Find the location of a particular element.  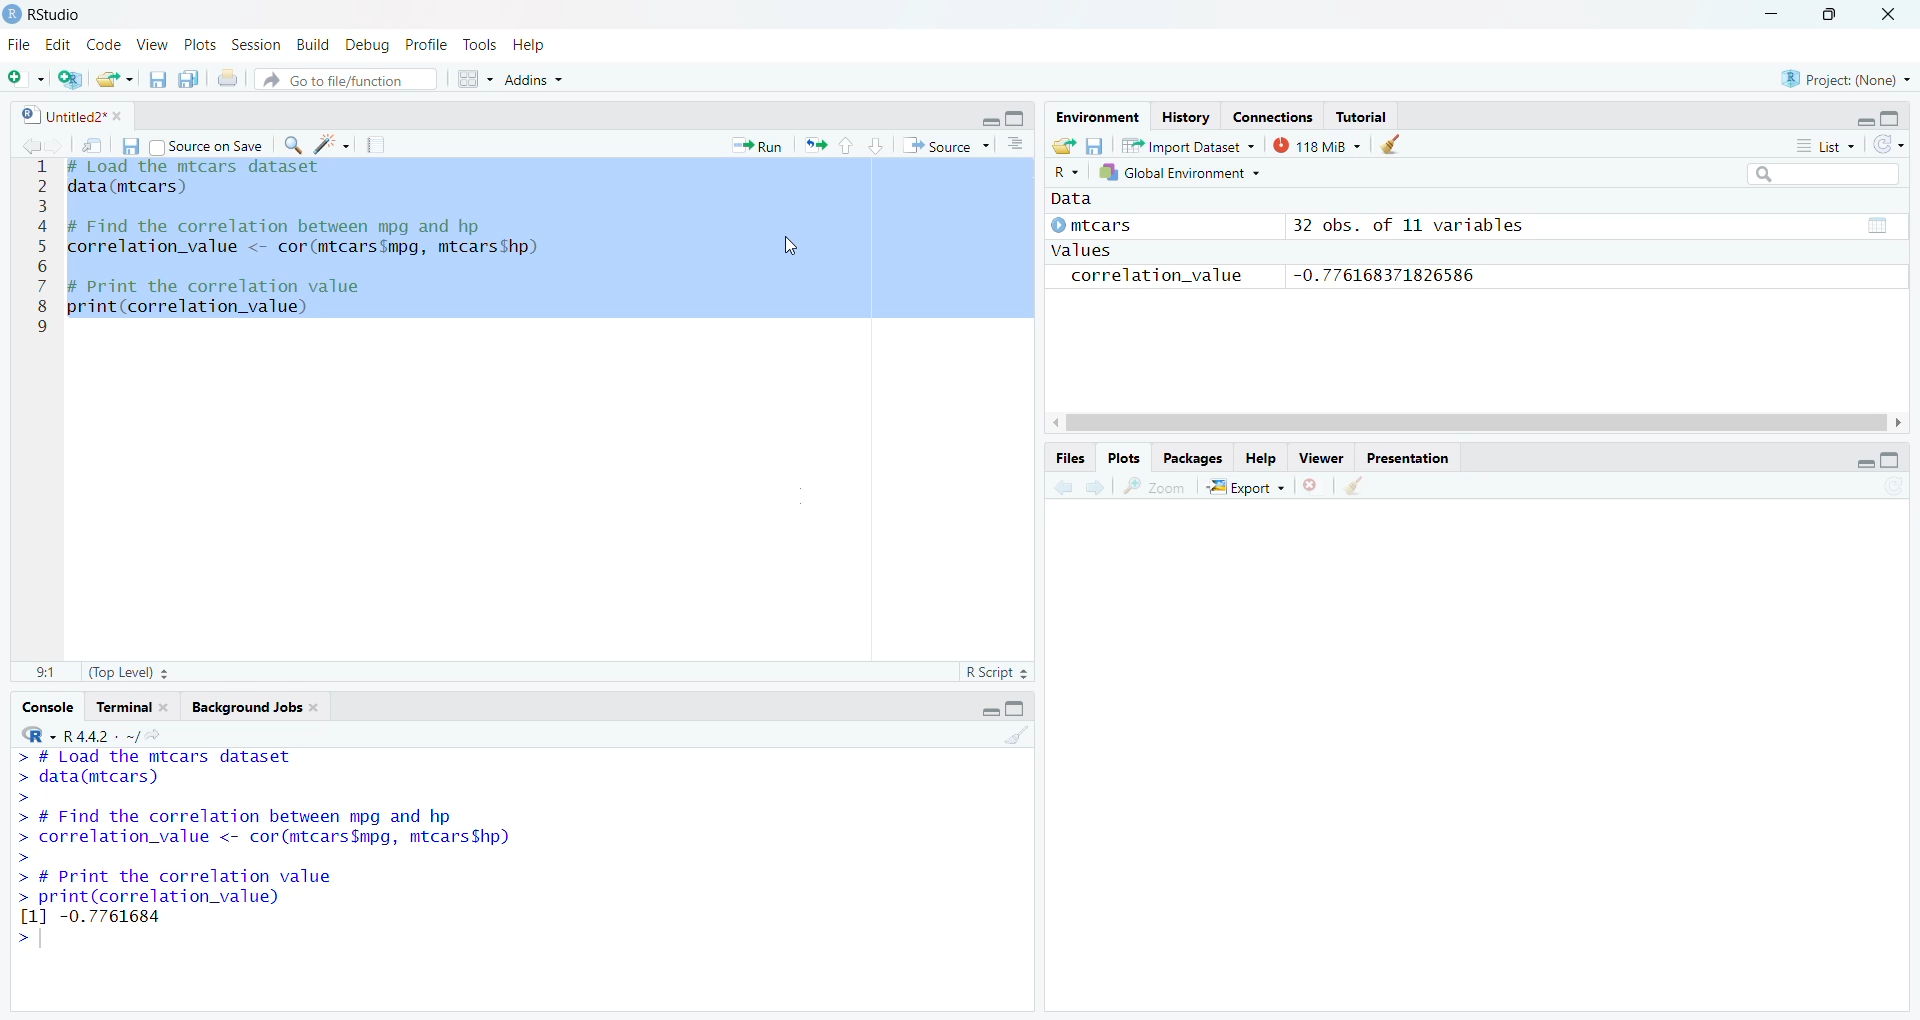

Re-run the previous code region (Ctrl + Alt + P) is located at coordinates (816, 142).